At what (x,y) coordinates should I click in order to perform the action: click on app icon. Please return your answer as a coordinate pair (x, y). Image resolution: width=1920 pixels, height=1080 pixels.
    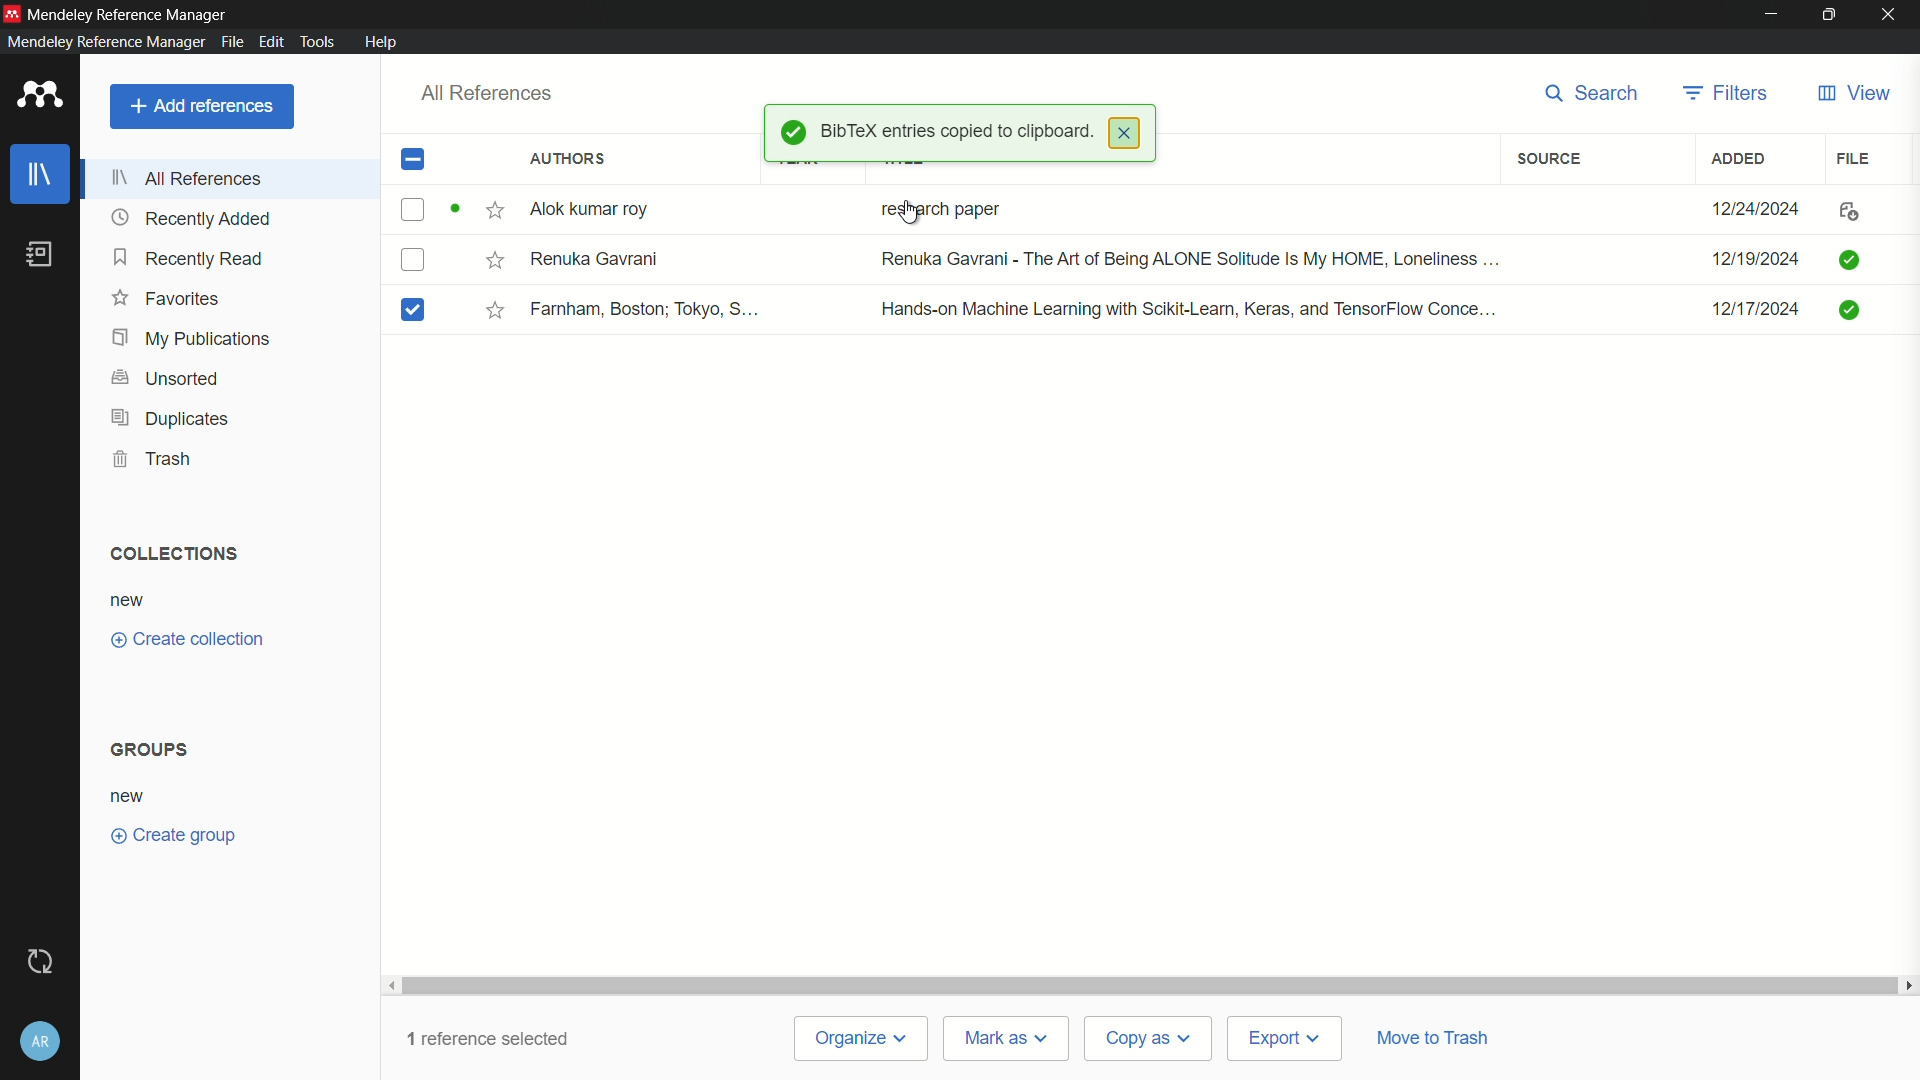
    Looking at the image, I should click on (12, 12).